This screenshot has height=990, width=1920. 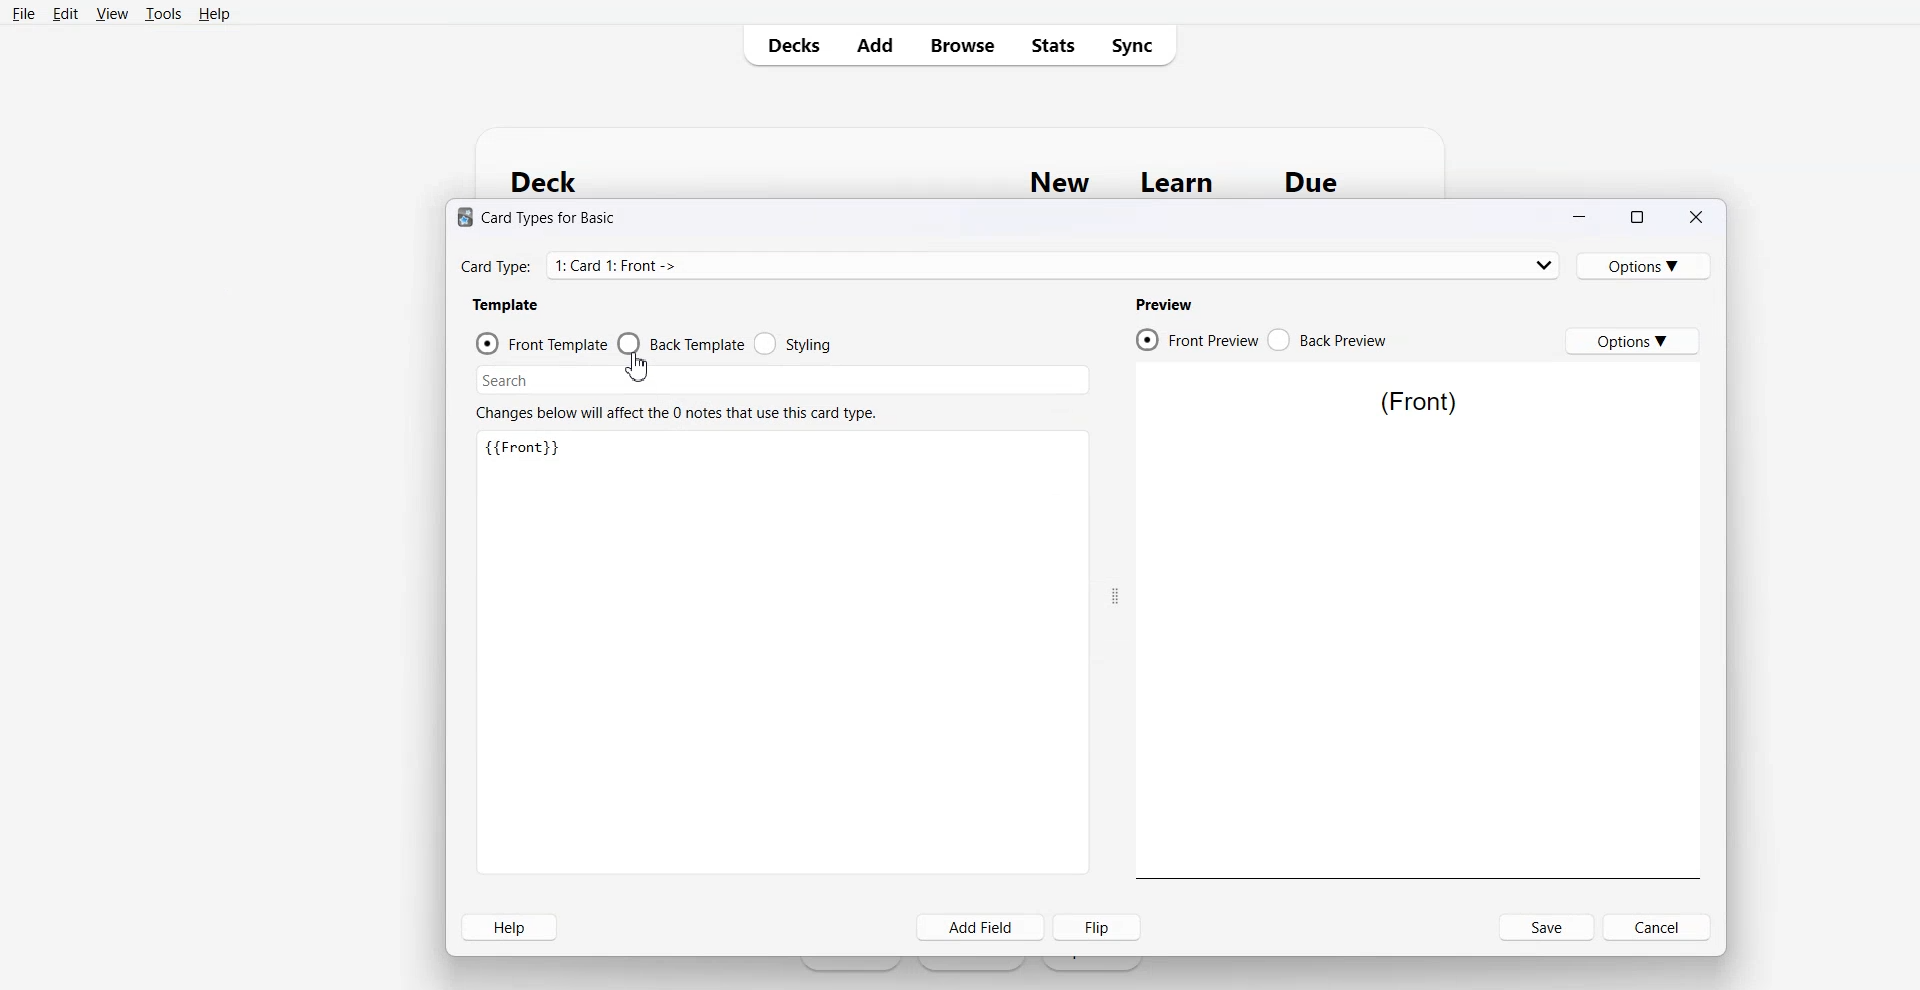 What do you see at coordinates (1693, 217) in the screenshot?
I see `Close` at bounding box center [1693, 217].